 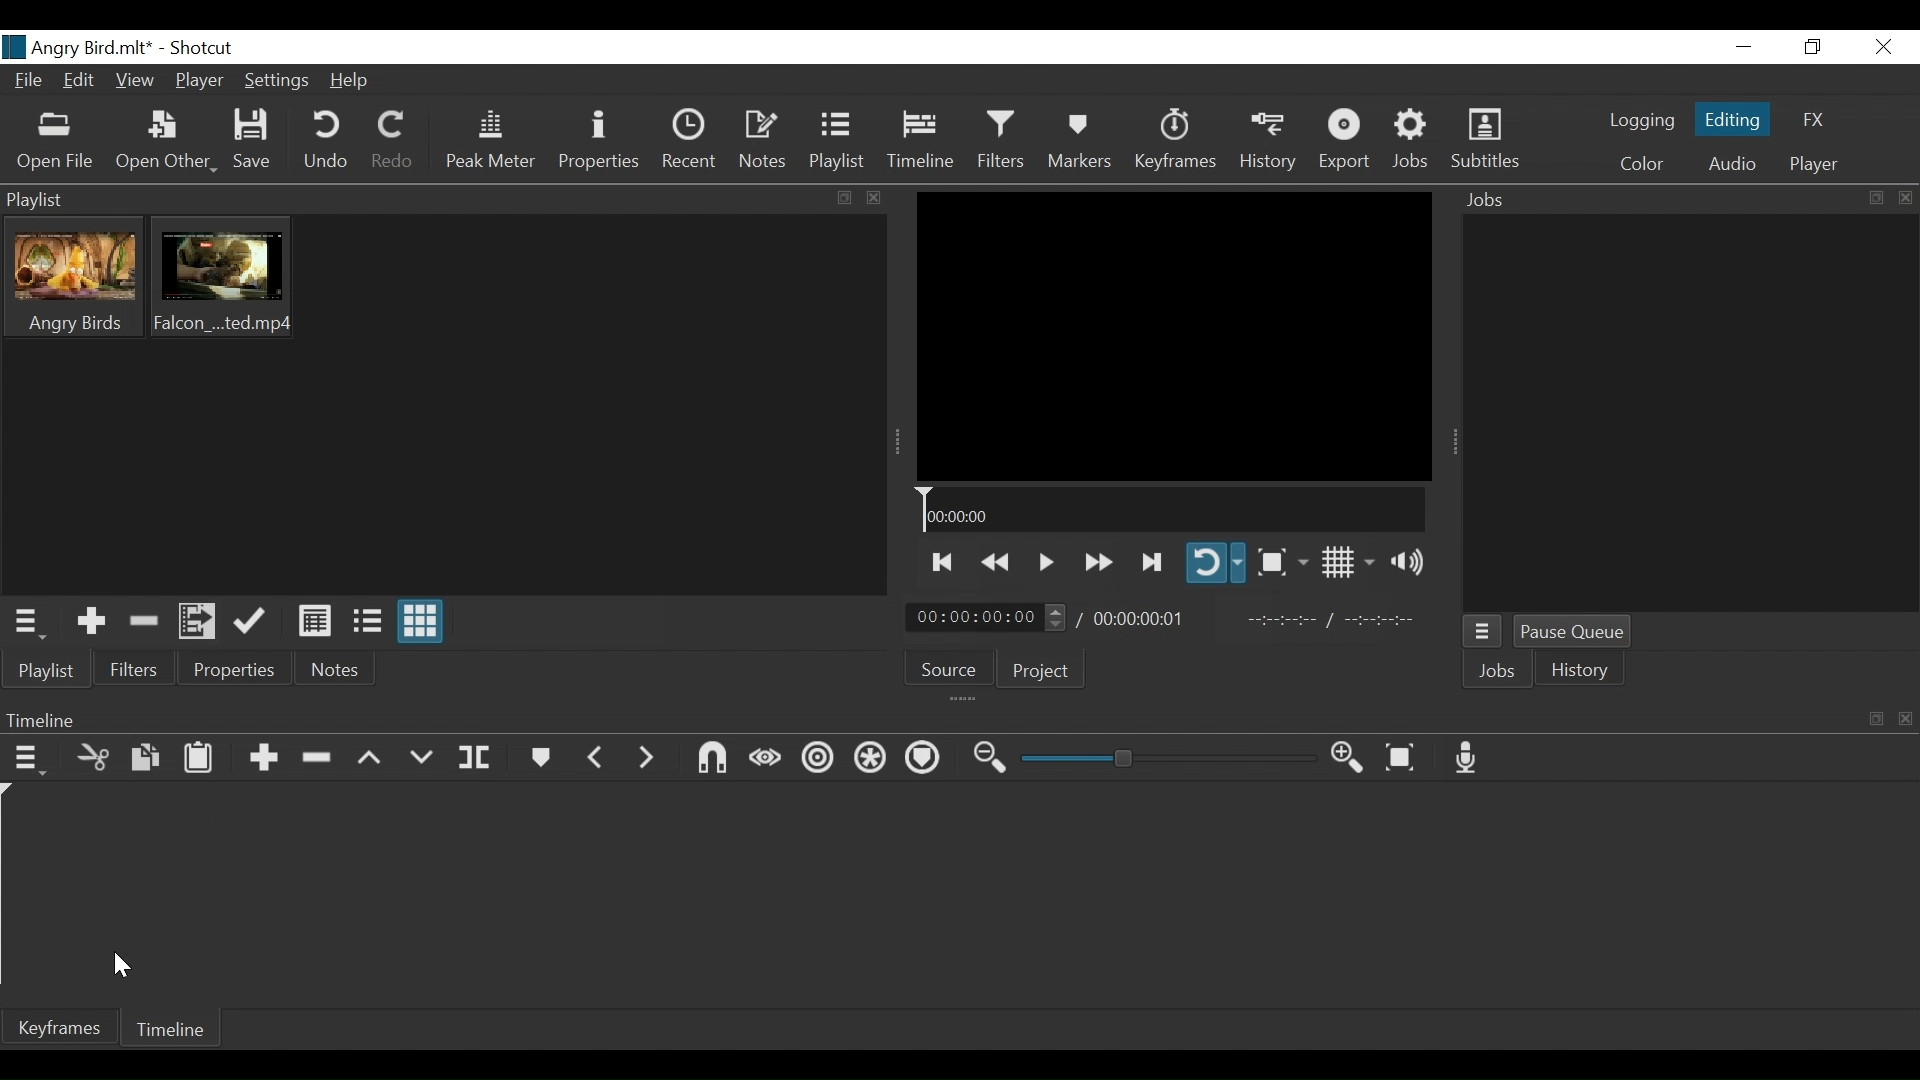 What do you see at coordinates (1730, 120) in the screenshot?
I see `Editing` at bounding box center [1730, 120].